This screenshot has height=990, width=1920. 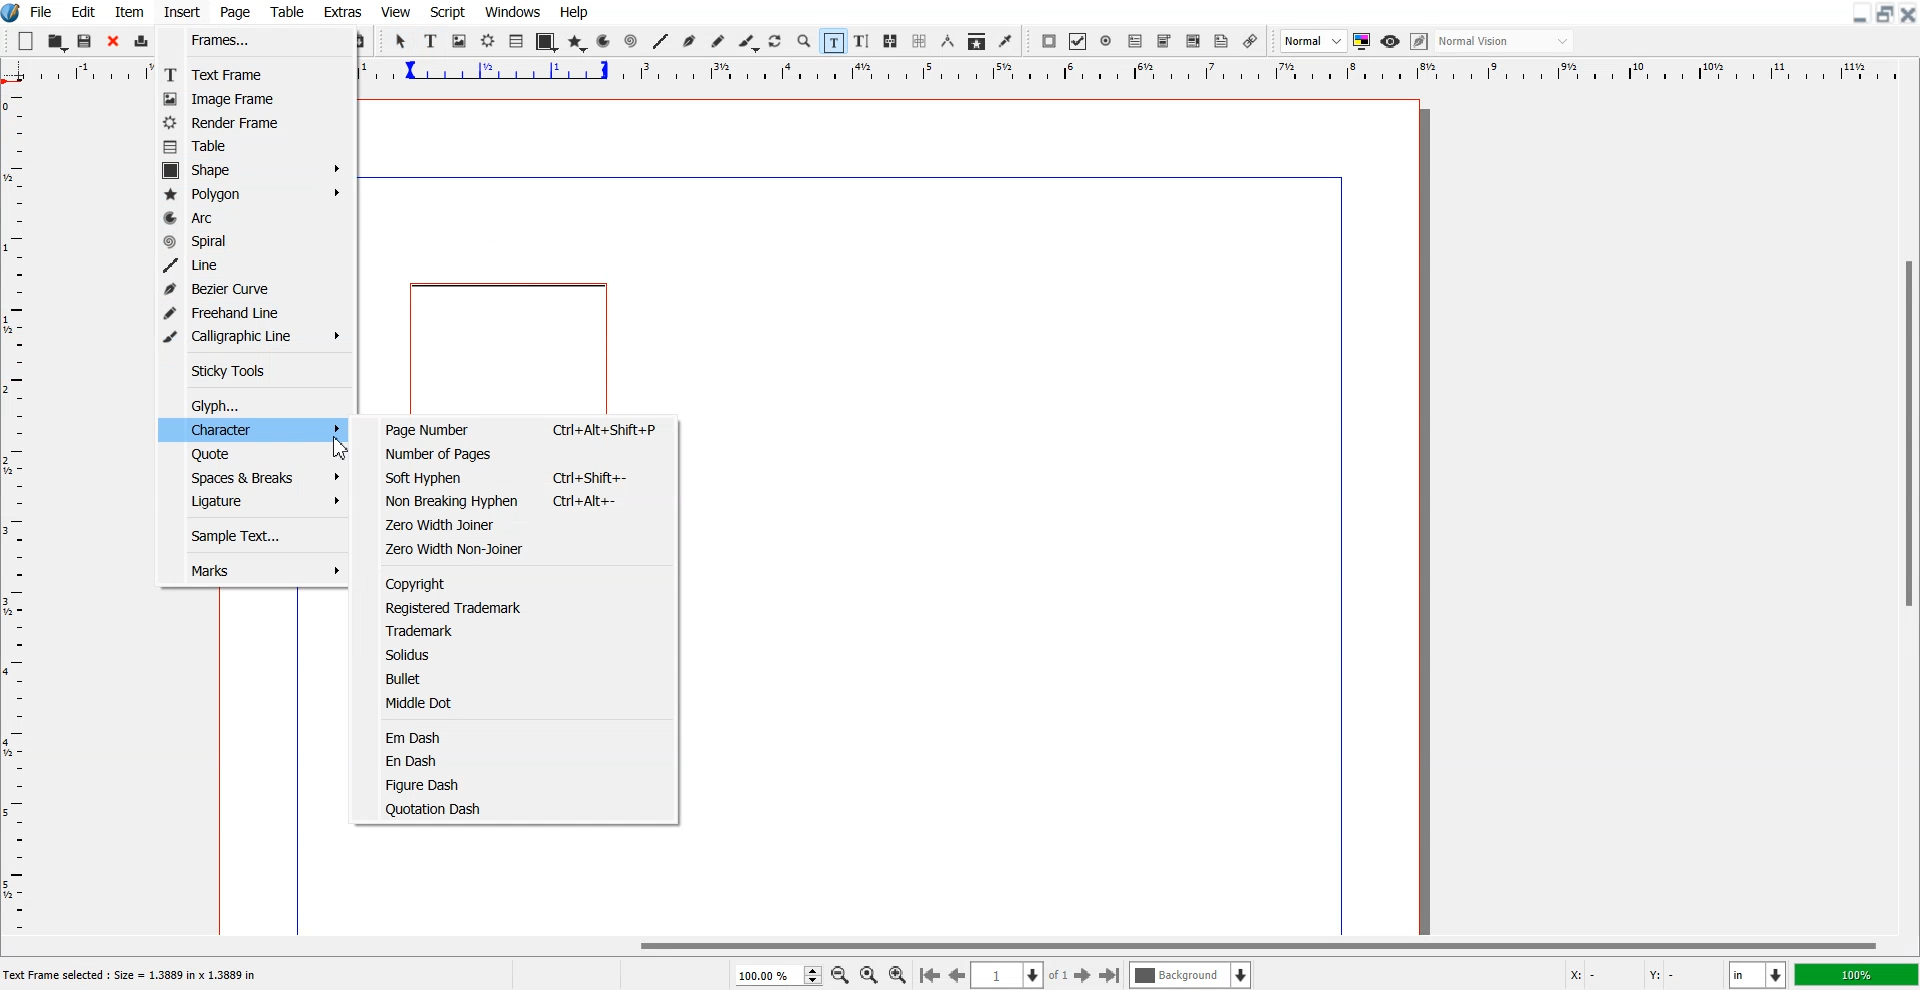 What do you see at coordinates (1193, 975) in the screenshot?
I see `Select the current layer` at bounding box center [1193, 975].